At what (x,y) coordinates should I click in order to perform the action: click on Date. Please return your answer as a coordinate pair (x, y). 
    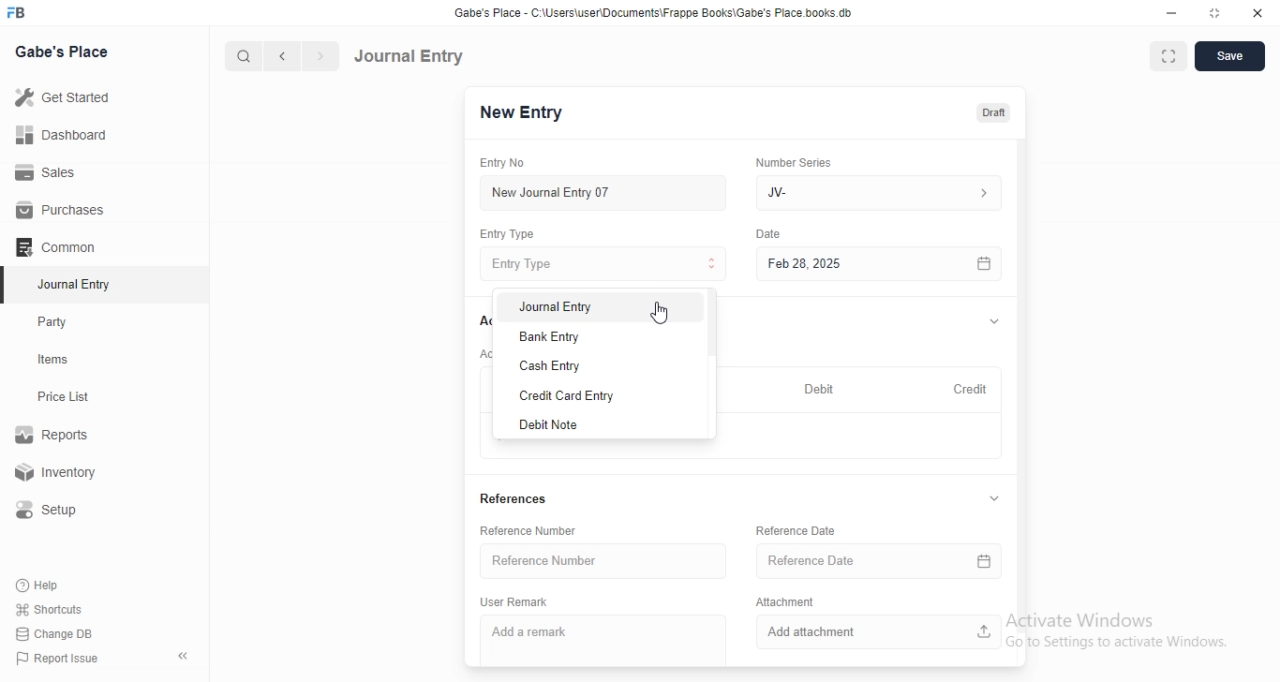
    Looking at the image, I should click on (770, 233).